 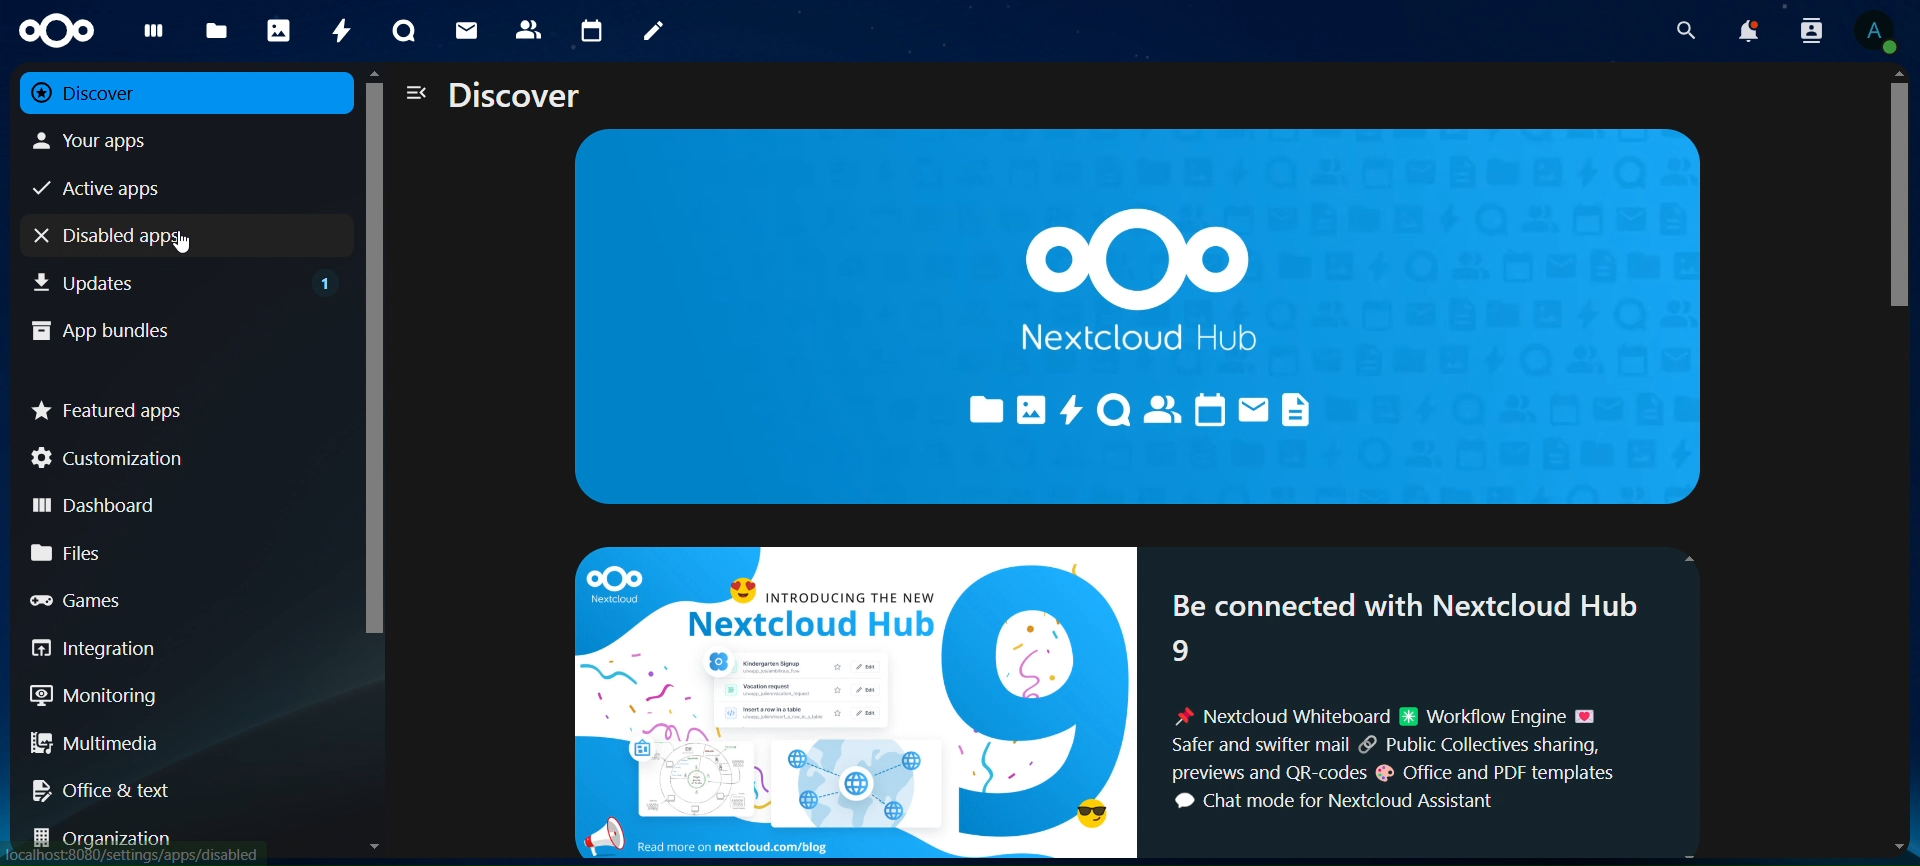 What do you see at coordinates (1895, 205) in the screenshot?
I see `scrollbar` at bounding box center [1895, 205].